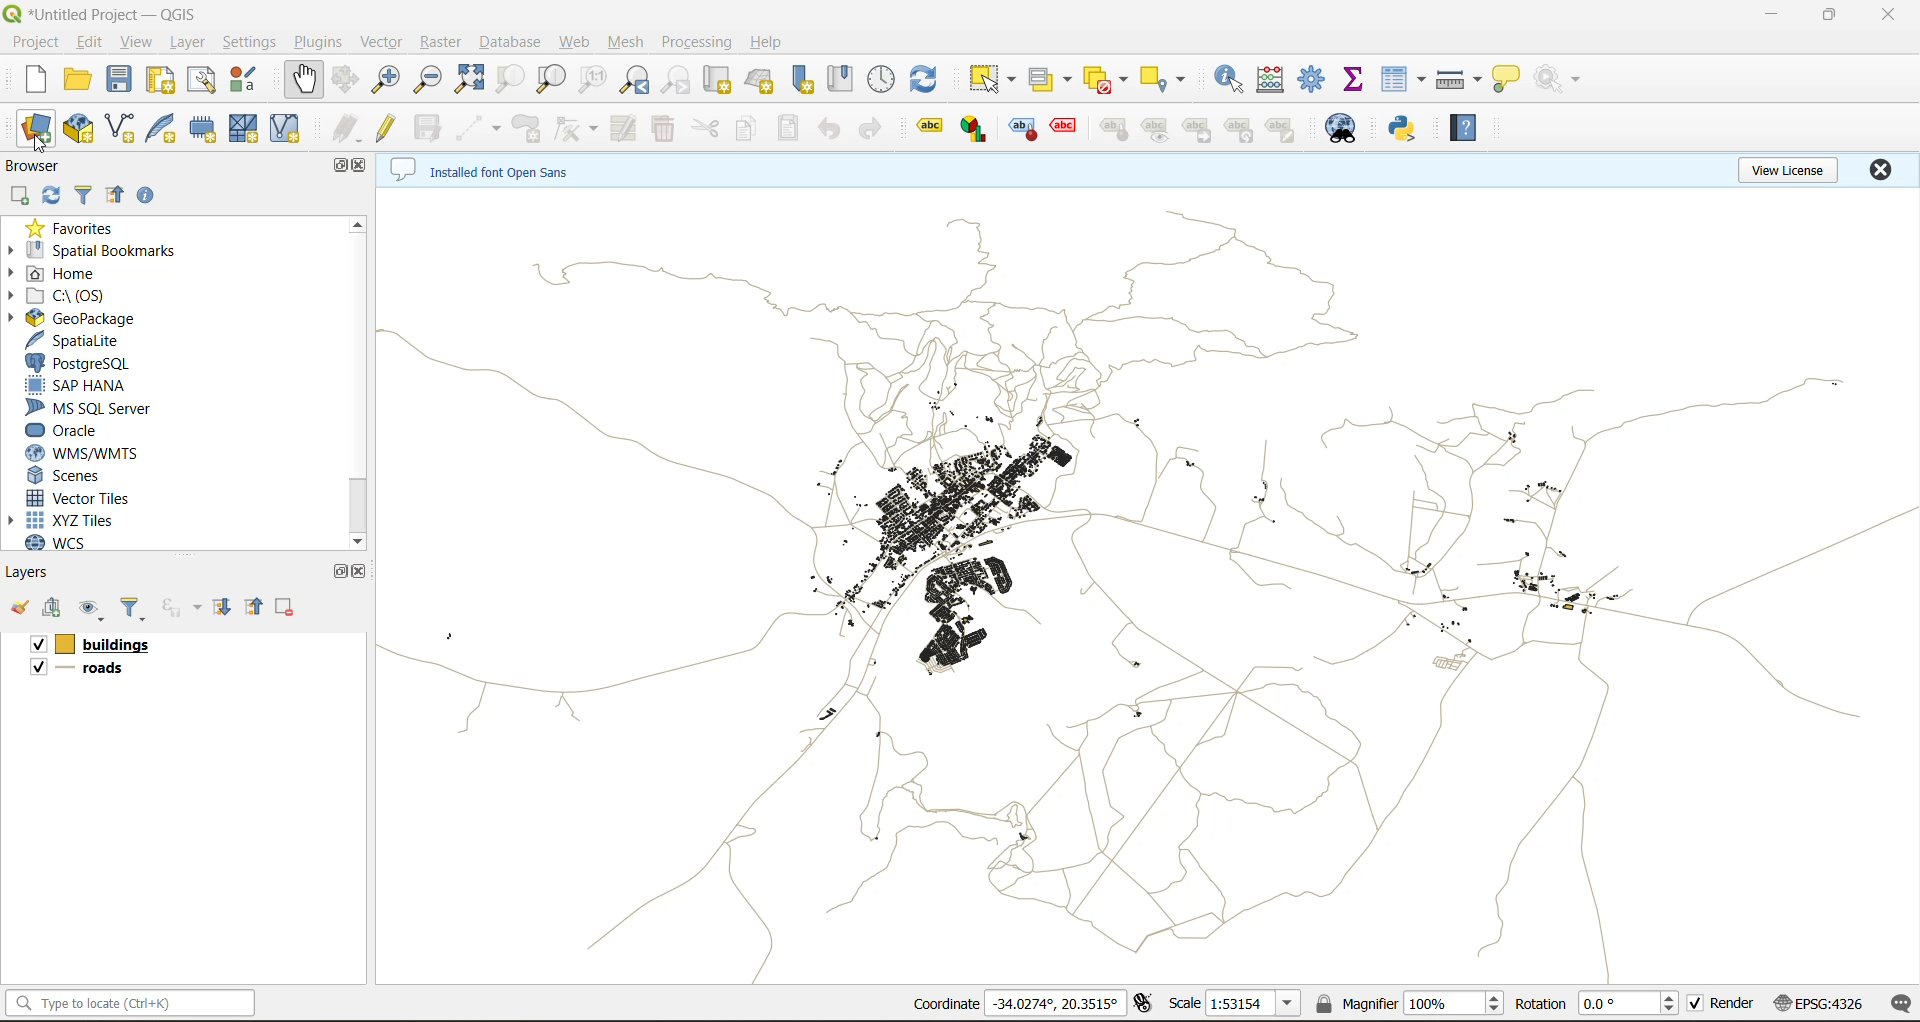 Image resolution: width=1920 pixels, height=1022 pixels. Describe the element at coordinates (184, 605) in the screenshot. I see `filter by expression` at that location.